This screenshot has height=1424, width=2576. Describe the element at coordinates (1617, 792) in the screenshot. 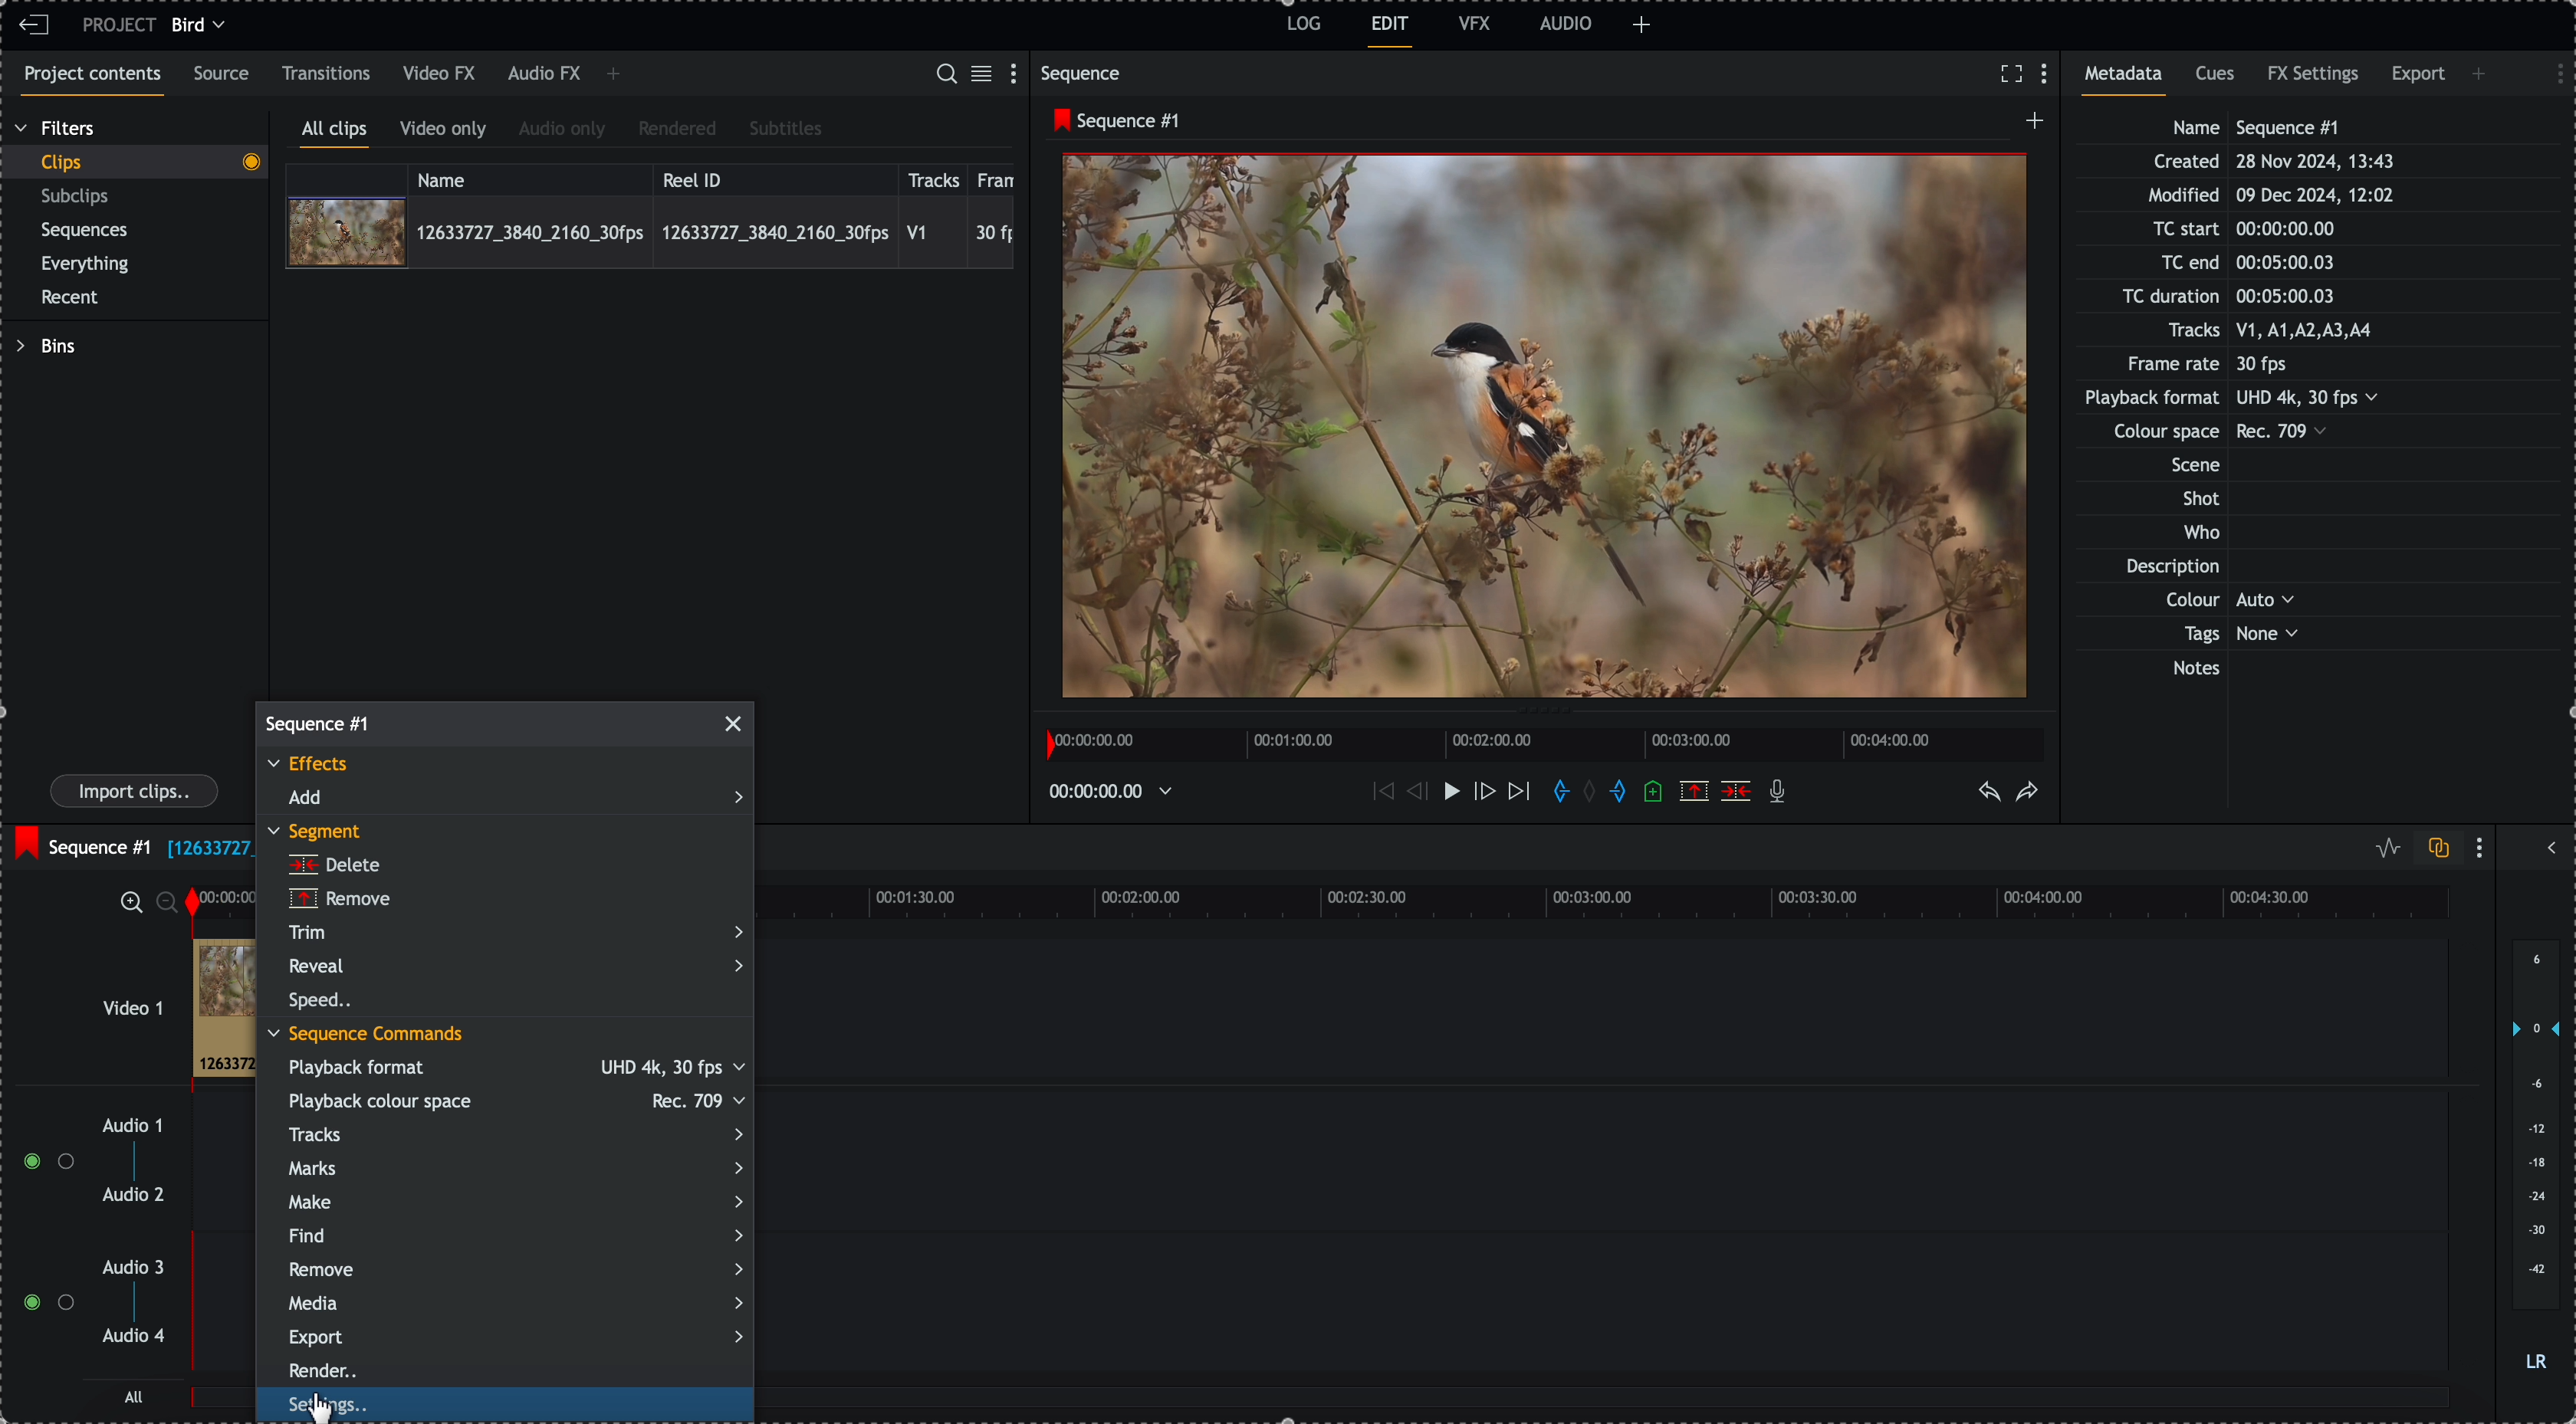

I see `add 'out' mark` at that location.